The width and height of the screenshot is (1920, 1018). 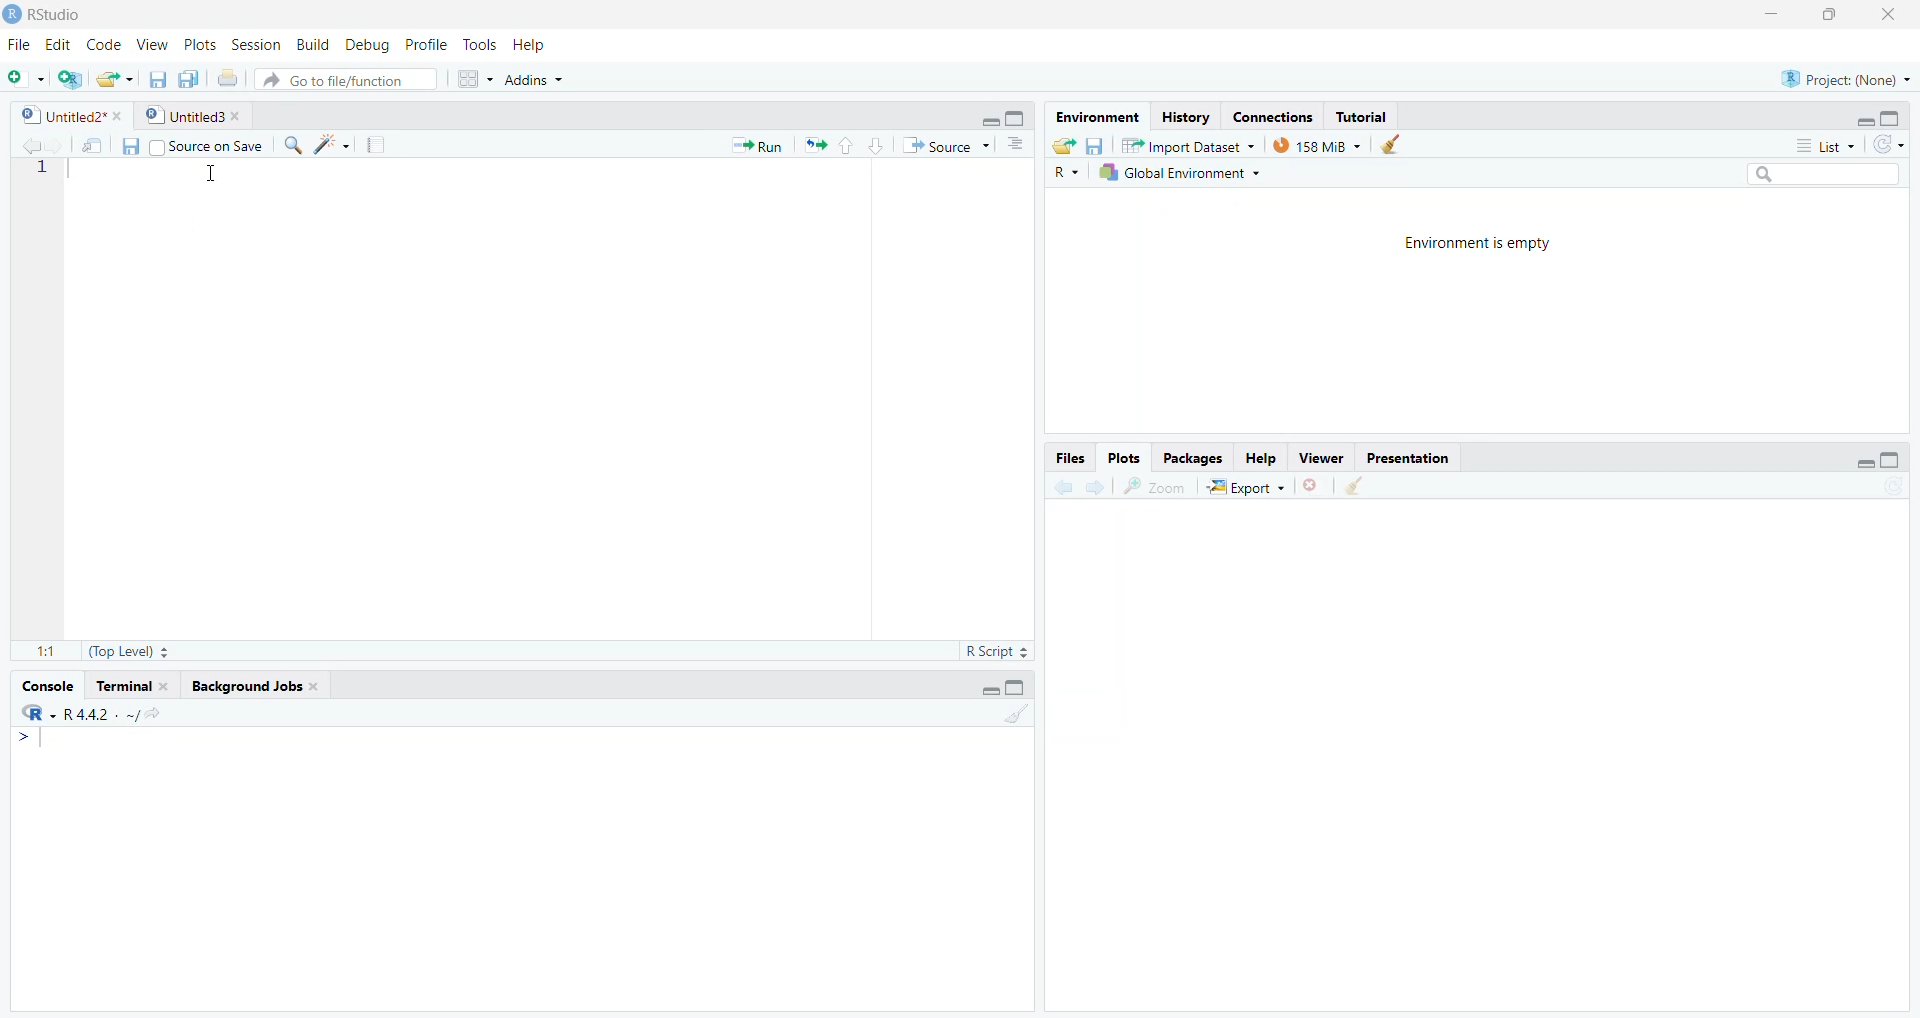 What do you see at coordinates (1367, 114) in the screenshot?
I see `Tutorial` at bounding box center [1367, 114].